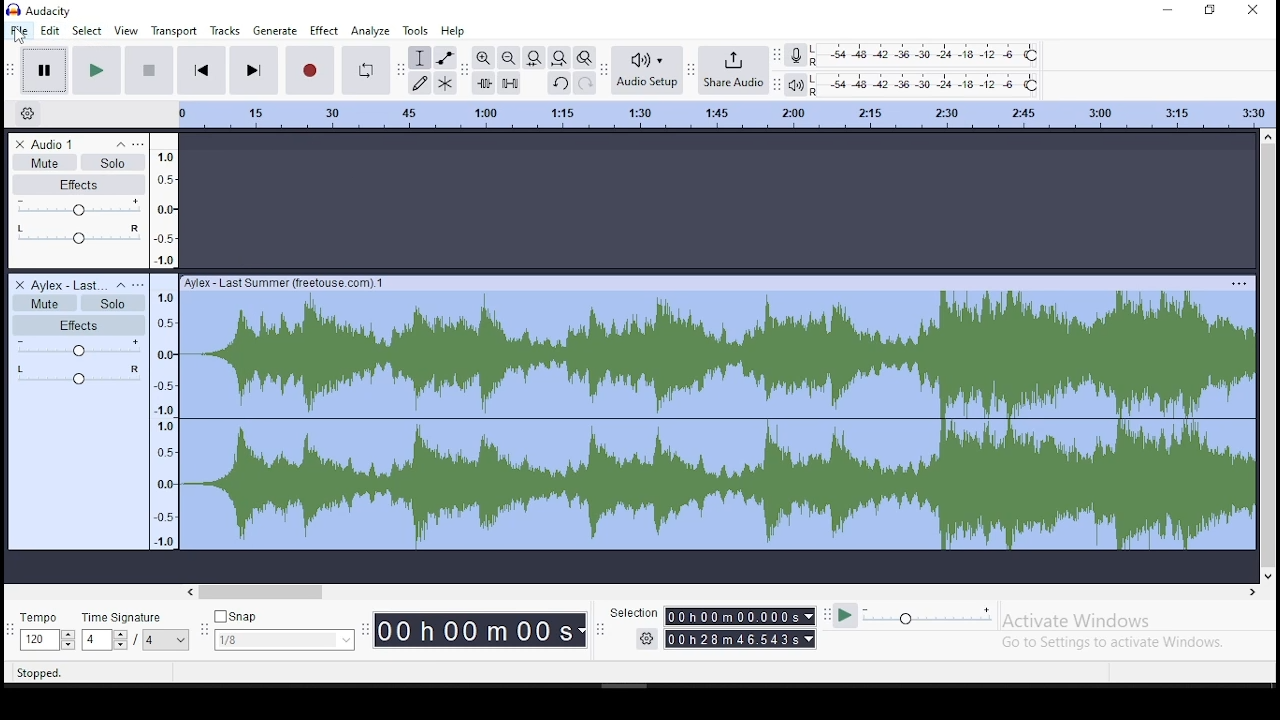  What do you see at coordinates (796, 55) in the screenshot?
I see `record meter` at bounding box center [796, 55].